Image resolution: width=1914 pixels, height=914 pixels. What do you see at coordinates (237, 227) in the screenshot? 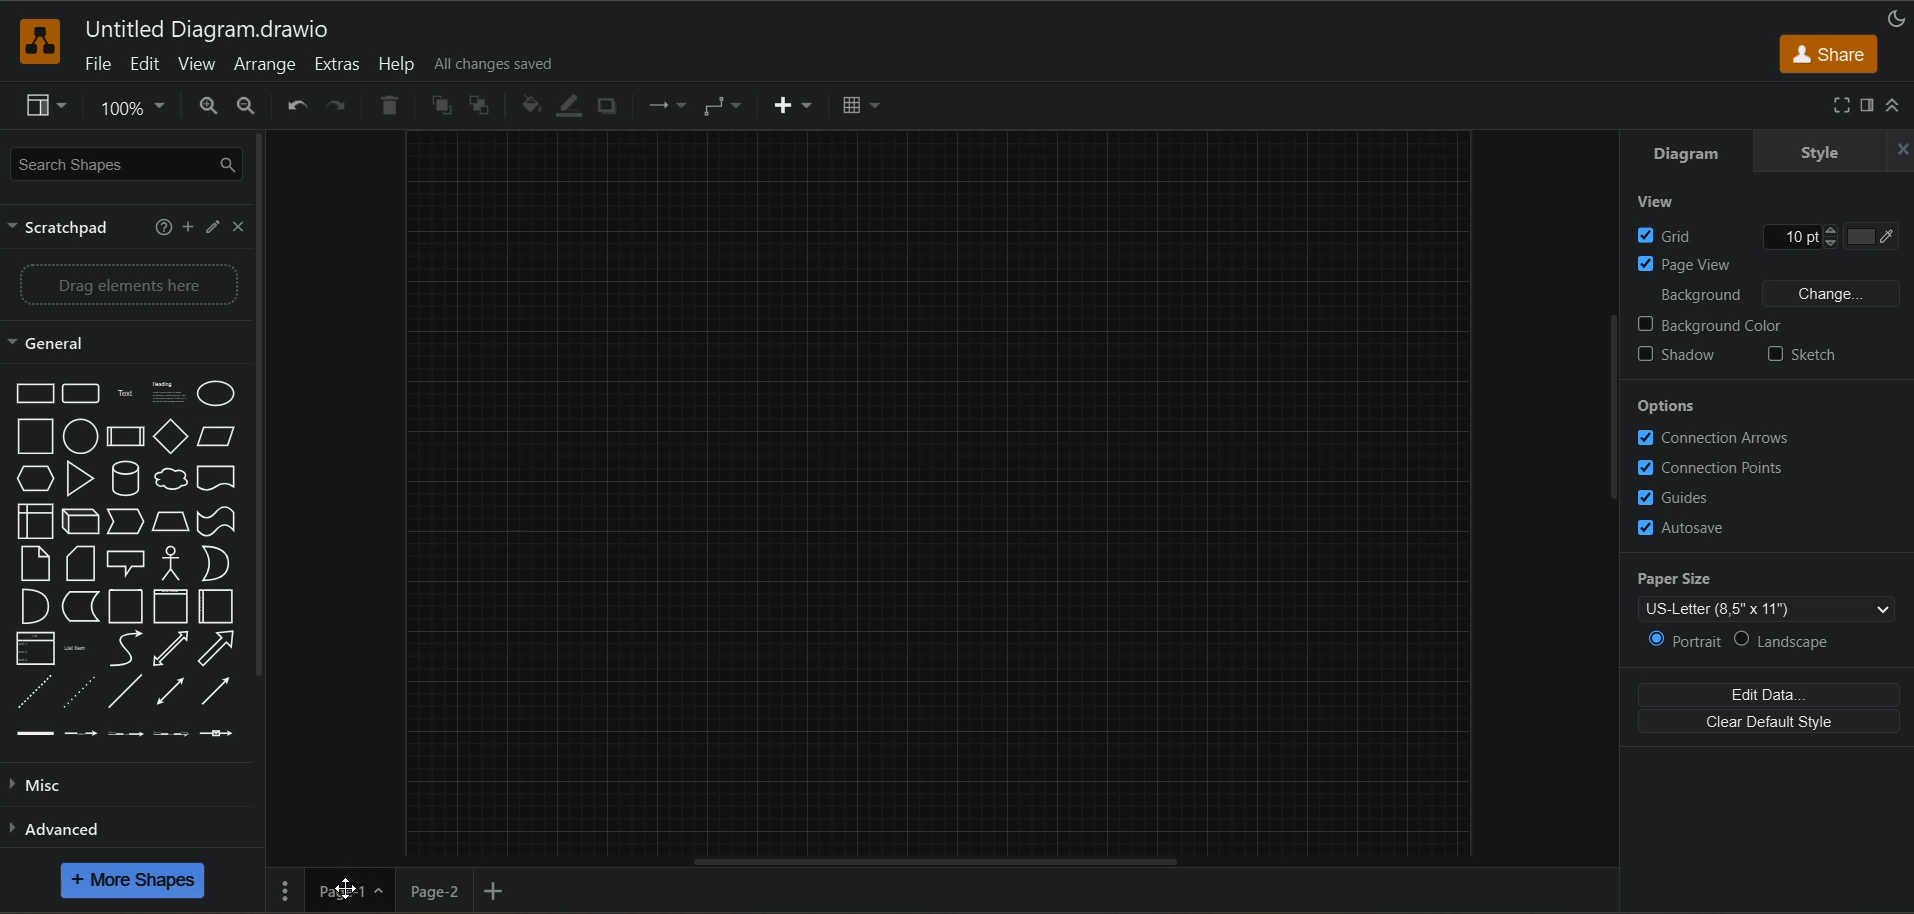
I see `close` at bounding box center [237, 227].